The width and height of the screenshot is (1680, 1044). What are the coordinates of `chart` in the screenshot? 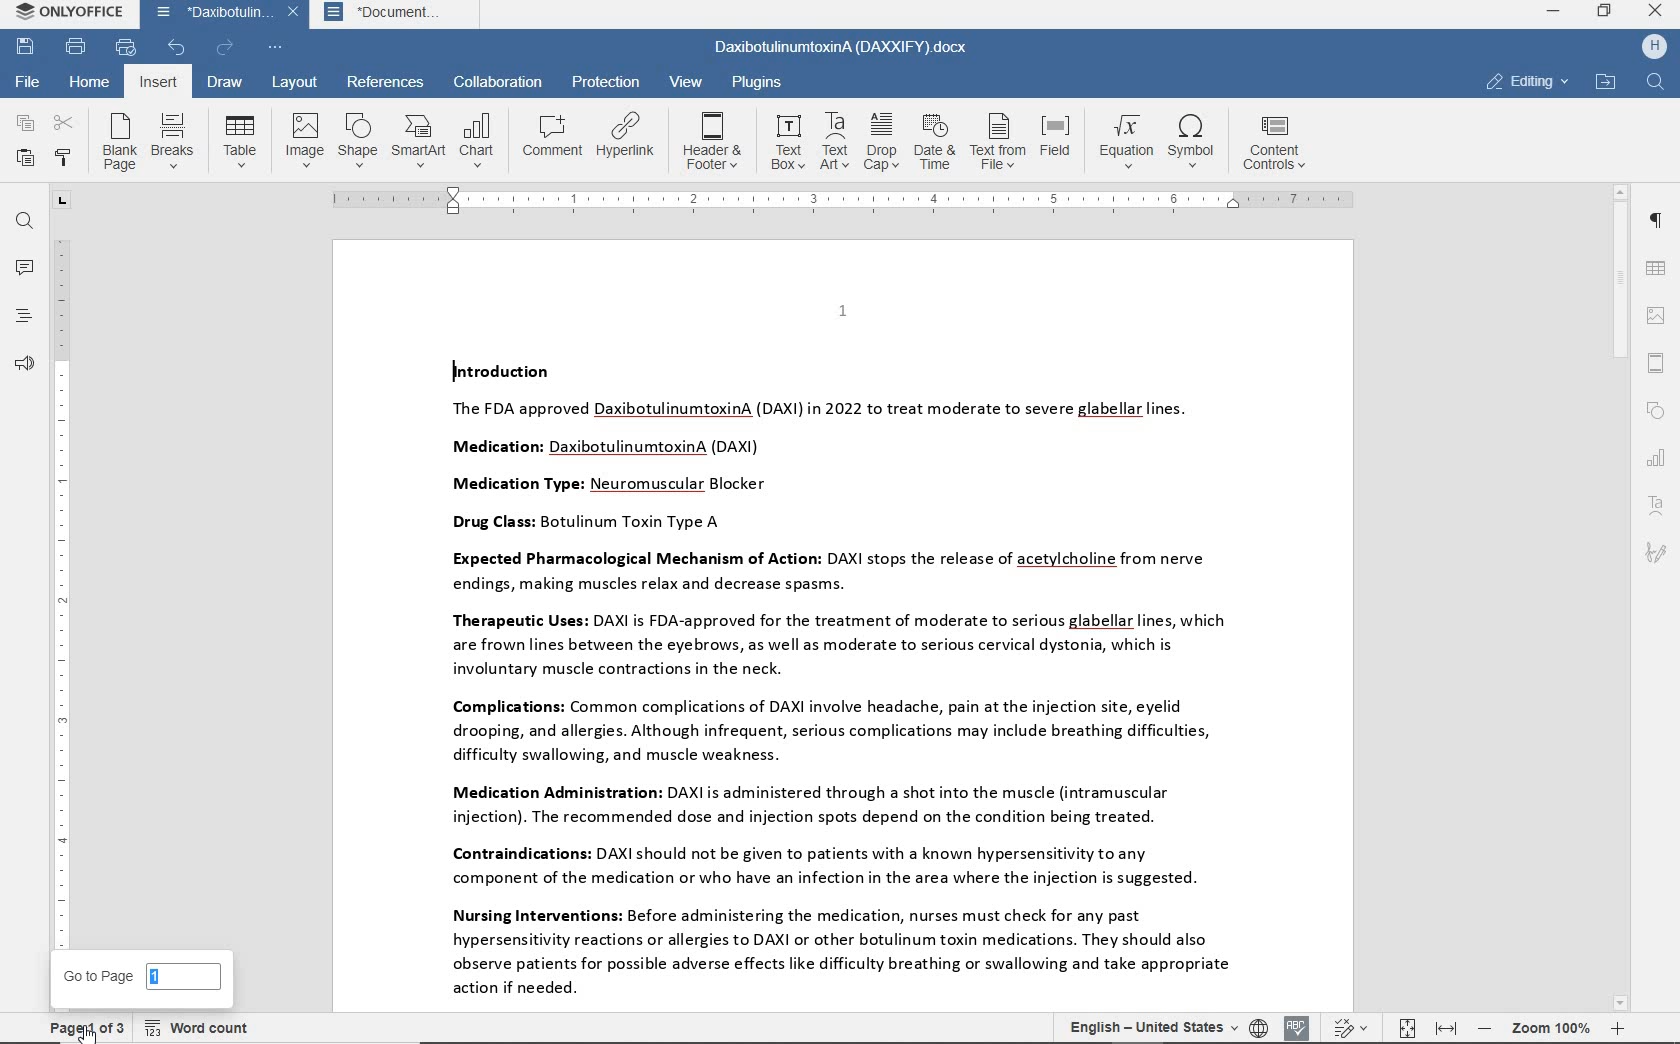 It's located at (1657, 459).